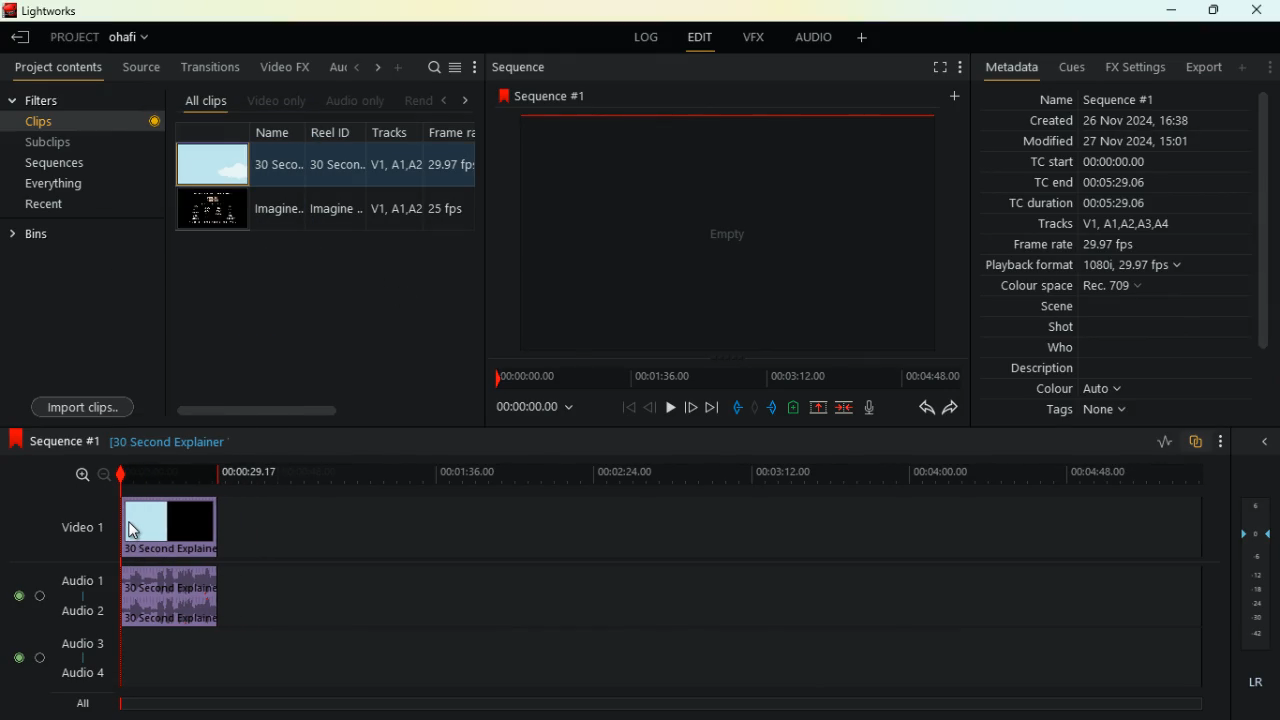 The width and height of the screenshot is (1280, 720). I want to click on who, so click(1066, 349).